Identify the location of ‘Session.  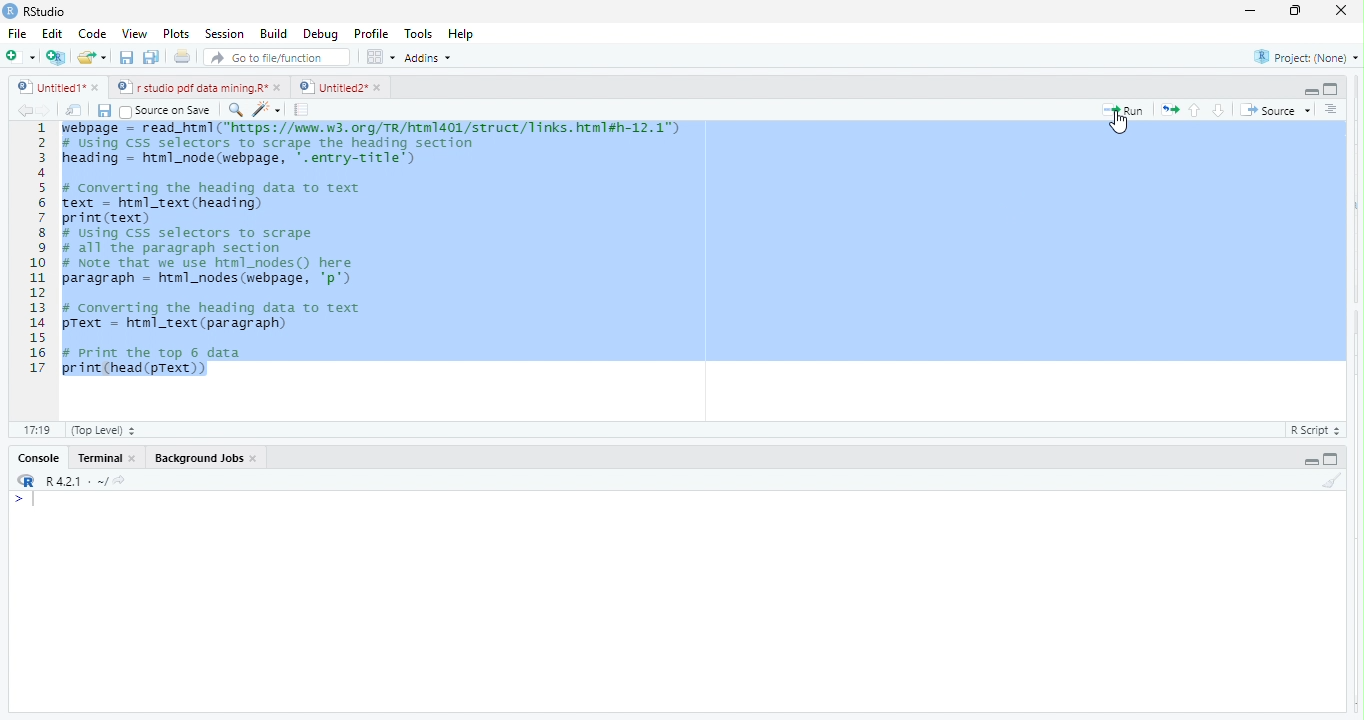
(223, 34).